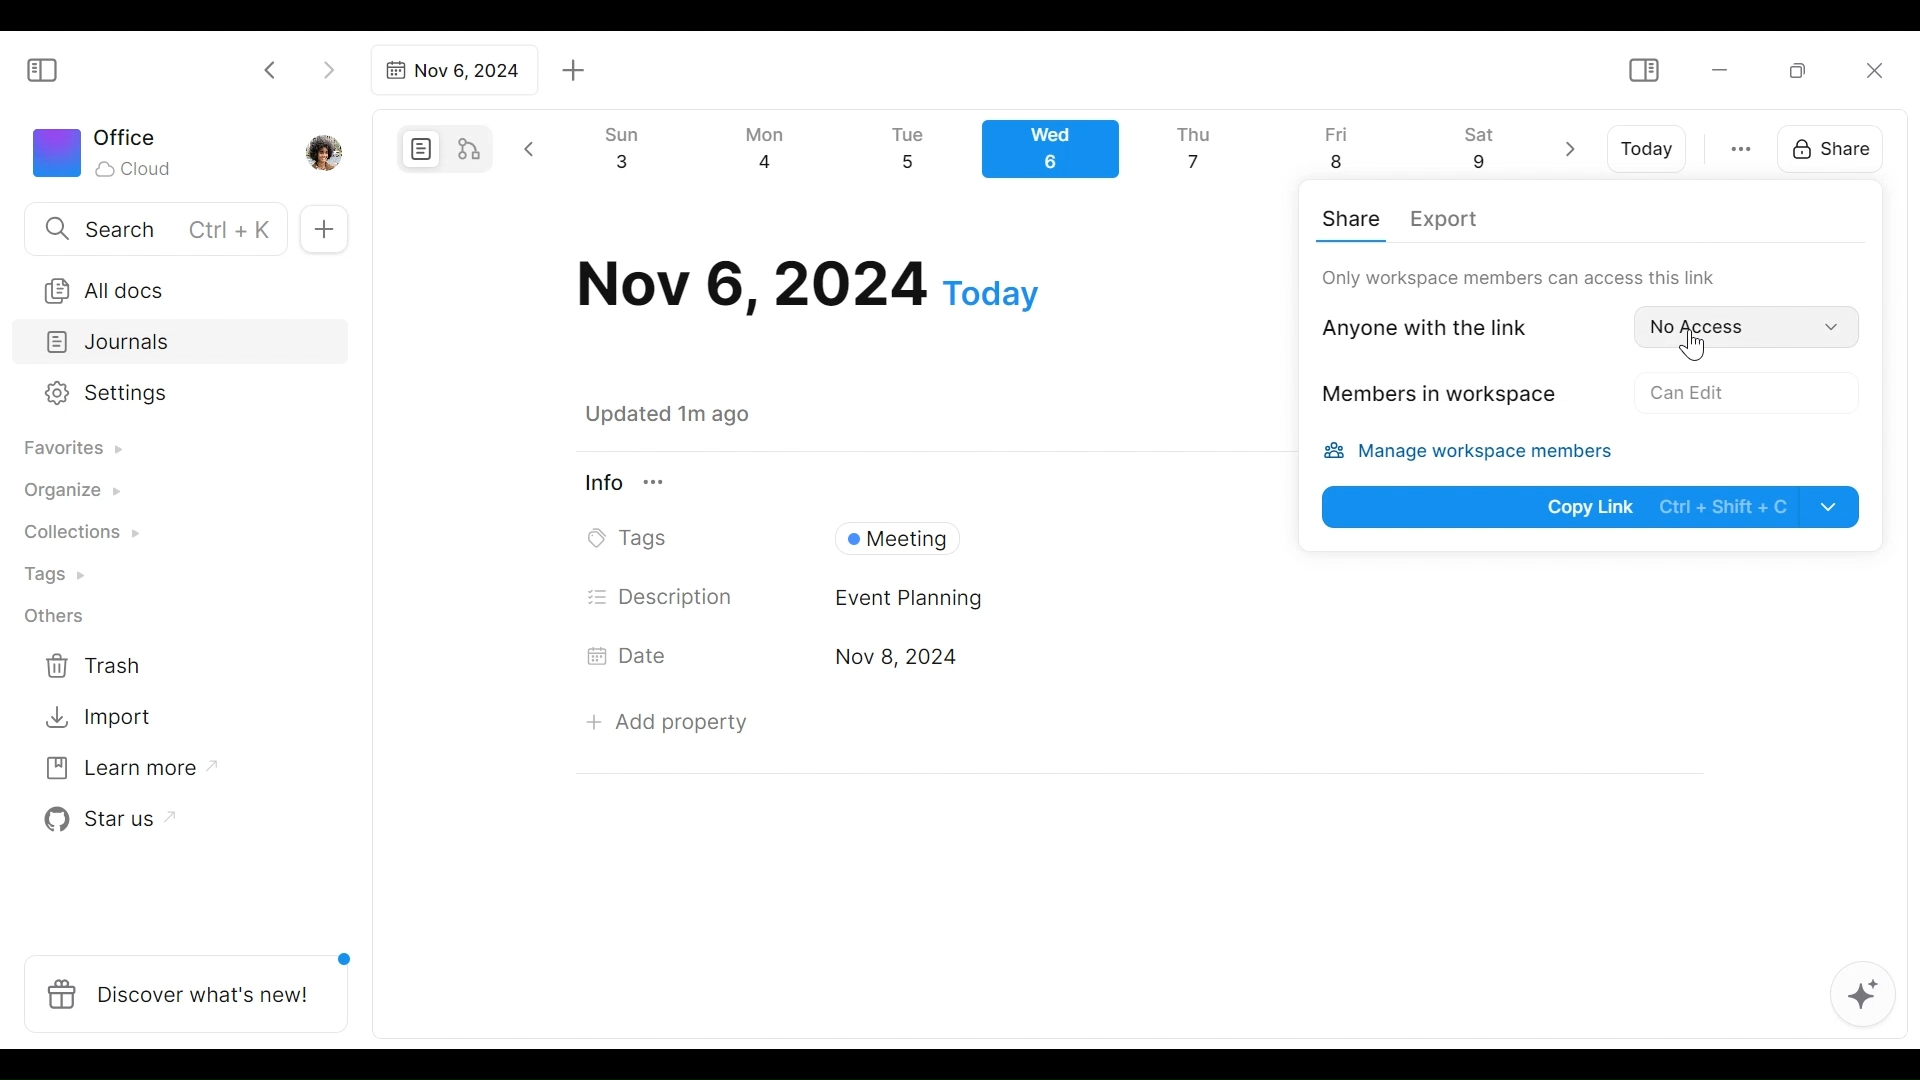 Image resolution: width=1920 pixels, height=1080 pixels. What do you see at coordinates (1479, 454) in the screenshot?
I see `Manage workspace members` at bounding box center [1479, 454].